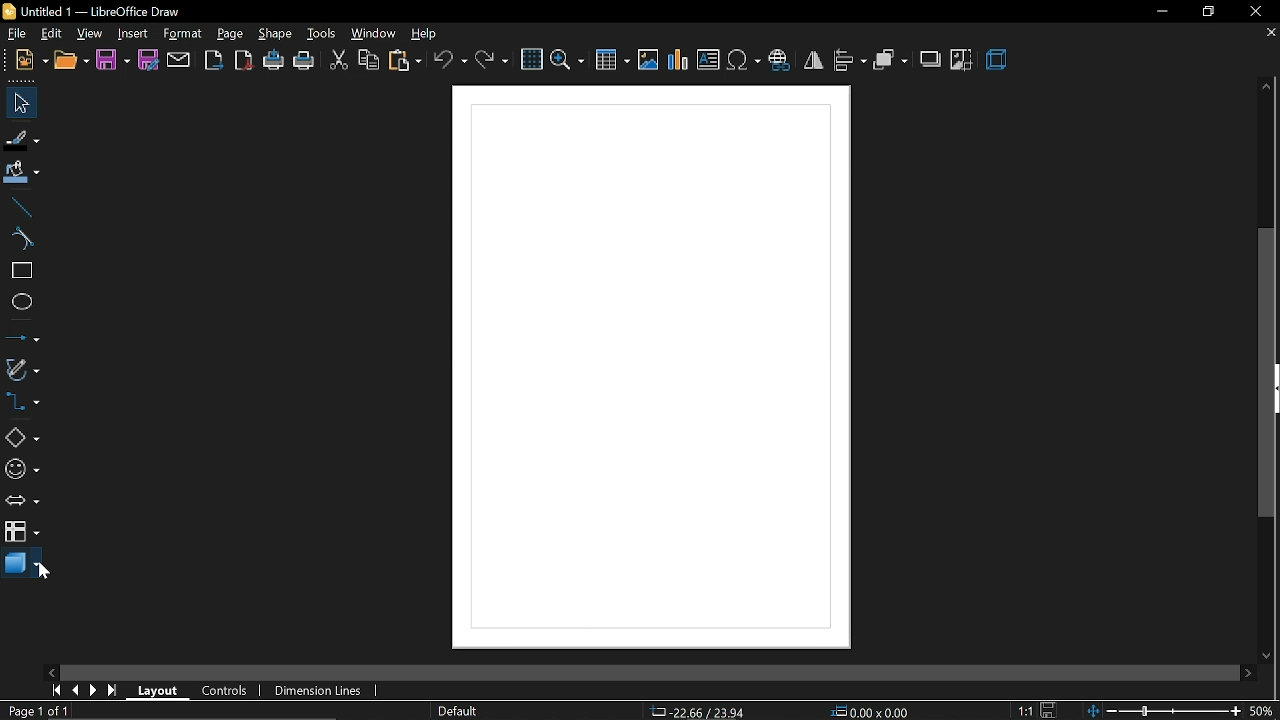  I want to click on flip, so click(814, 60).